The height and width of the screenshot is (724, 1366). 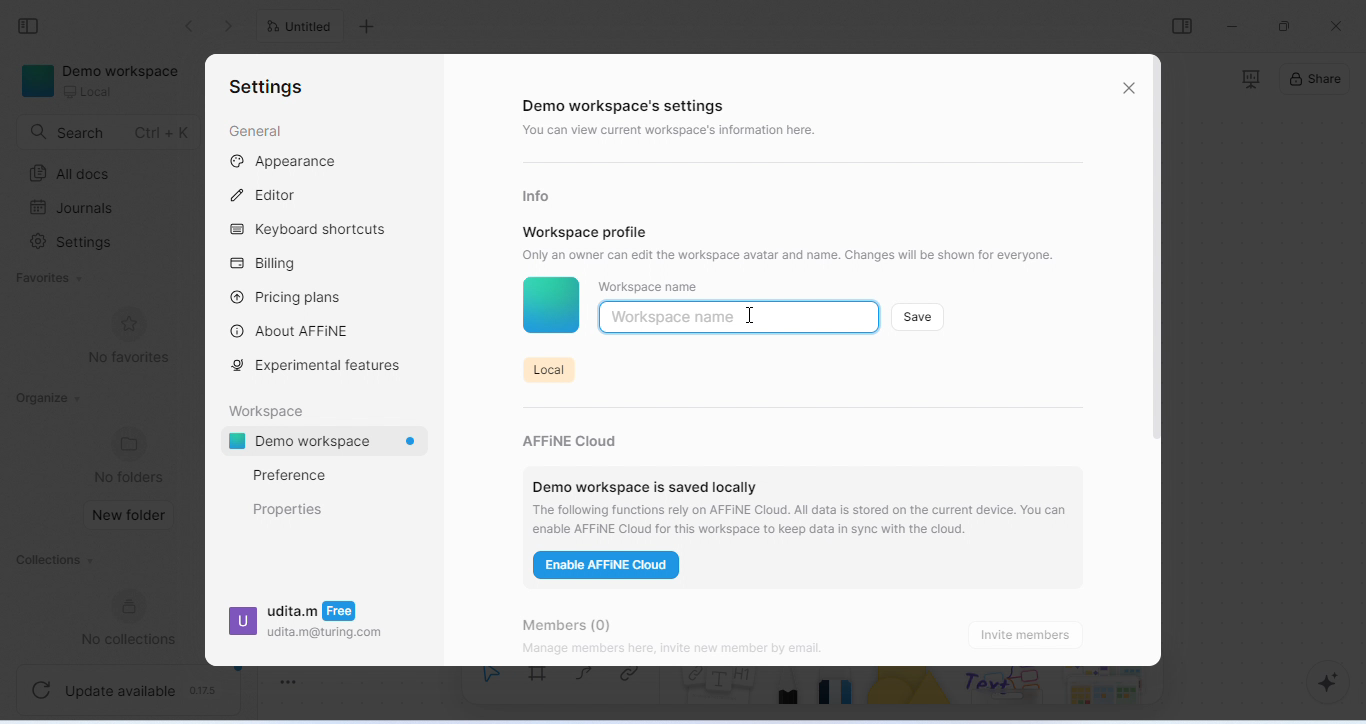 What do you see at coordinates (1316, 81) in the screenshot?
I see `share` at bounding box center [1316, 81].